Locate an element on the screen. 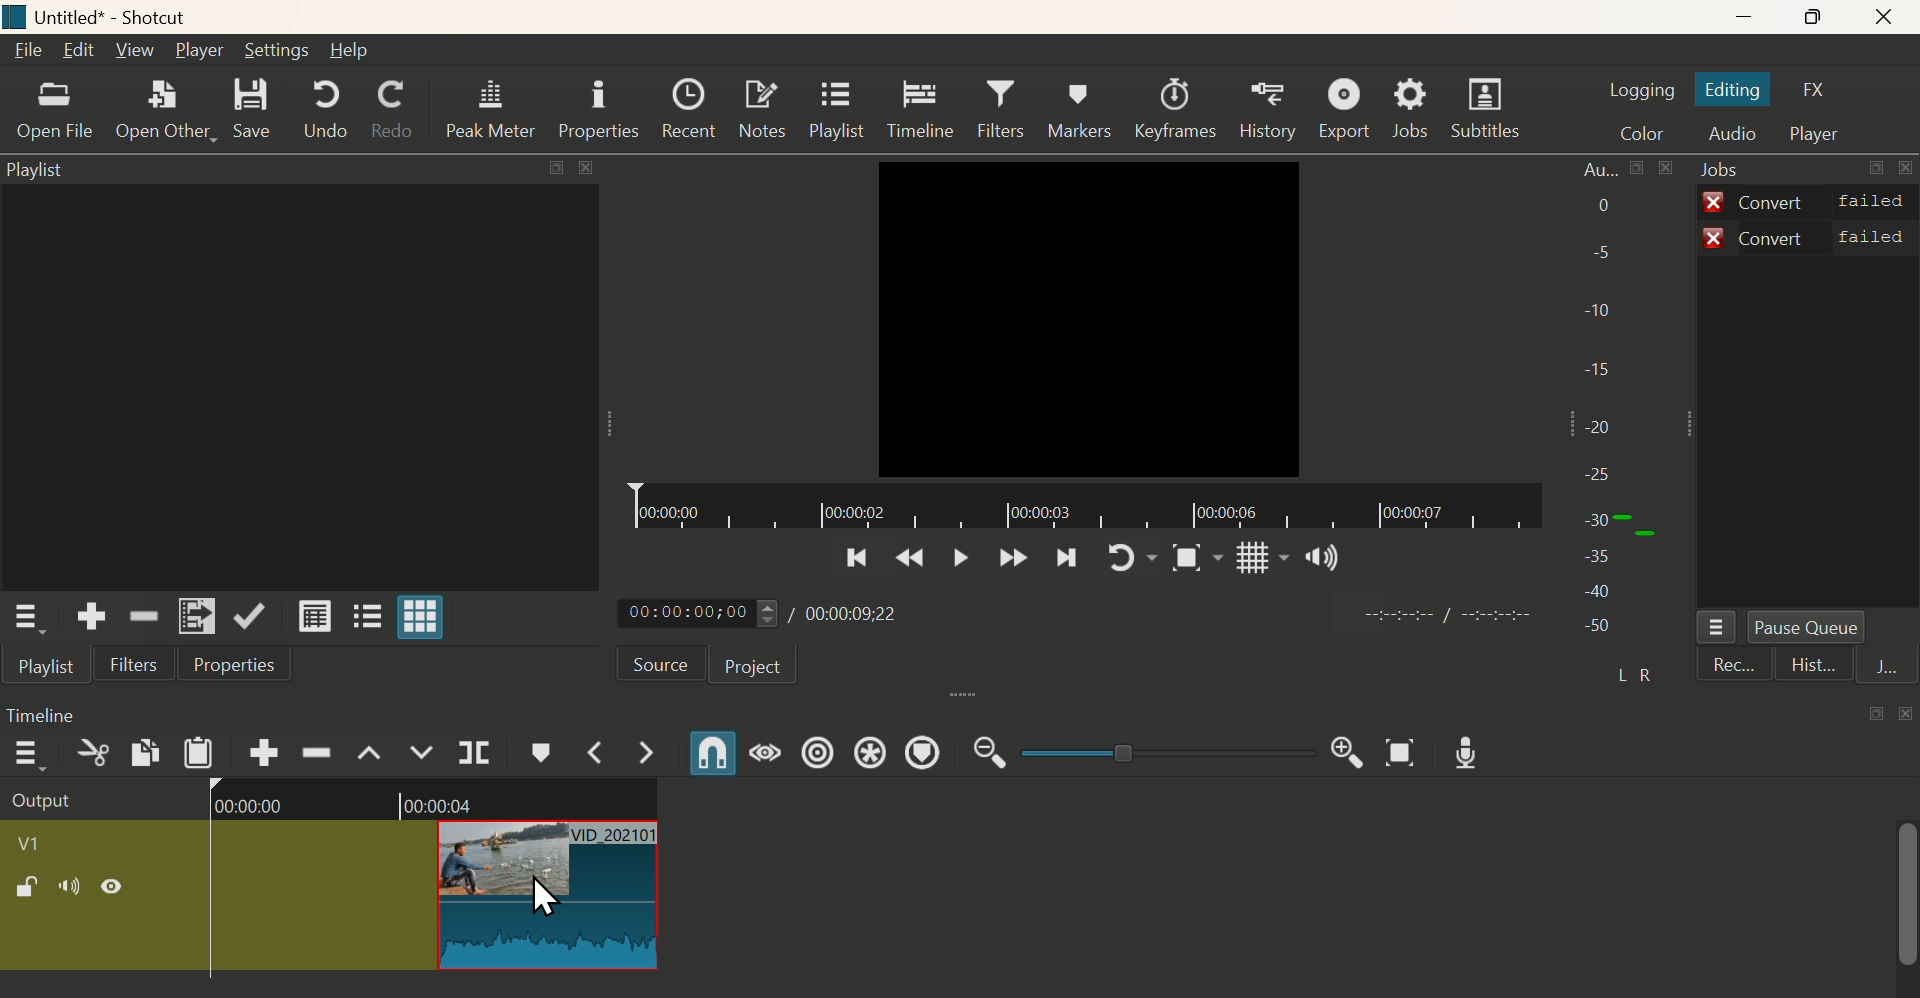 The width and height of the screenshot is (1920, 998). Snap is located at coordinates (1192, 561).